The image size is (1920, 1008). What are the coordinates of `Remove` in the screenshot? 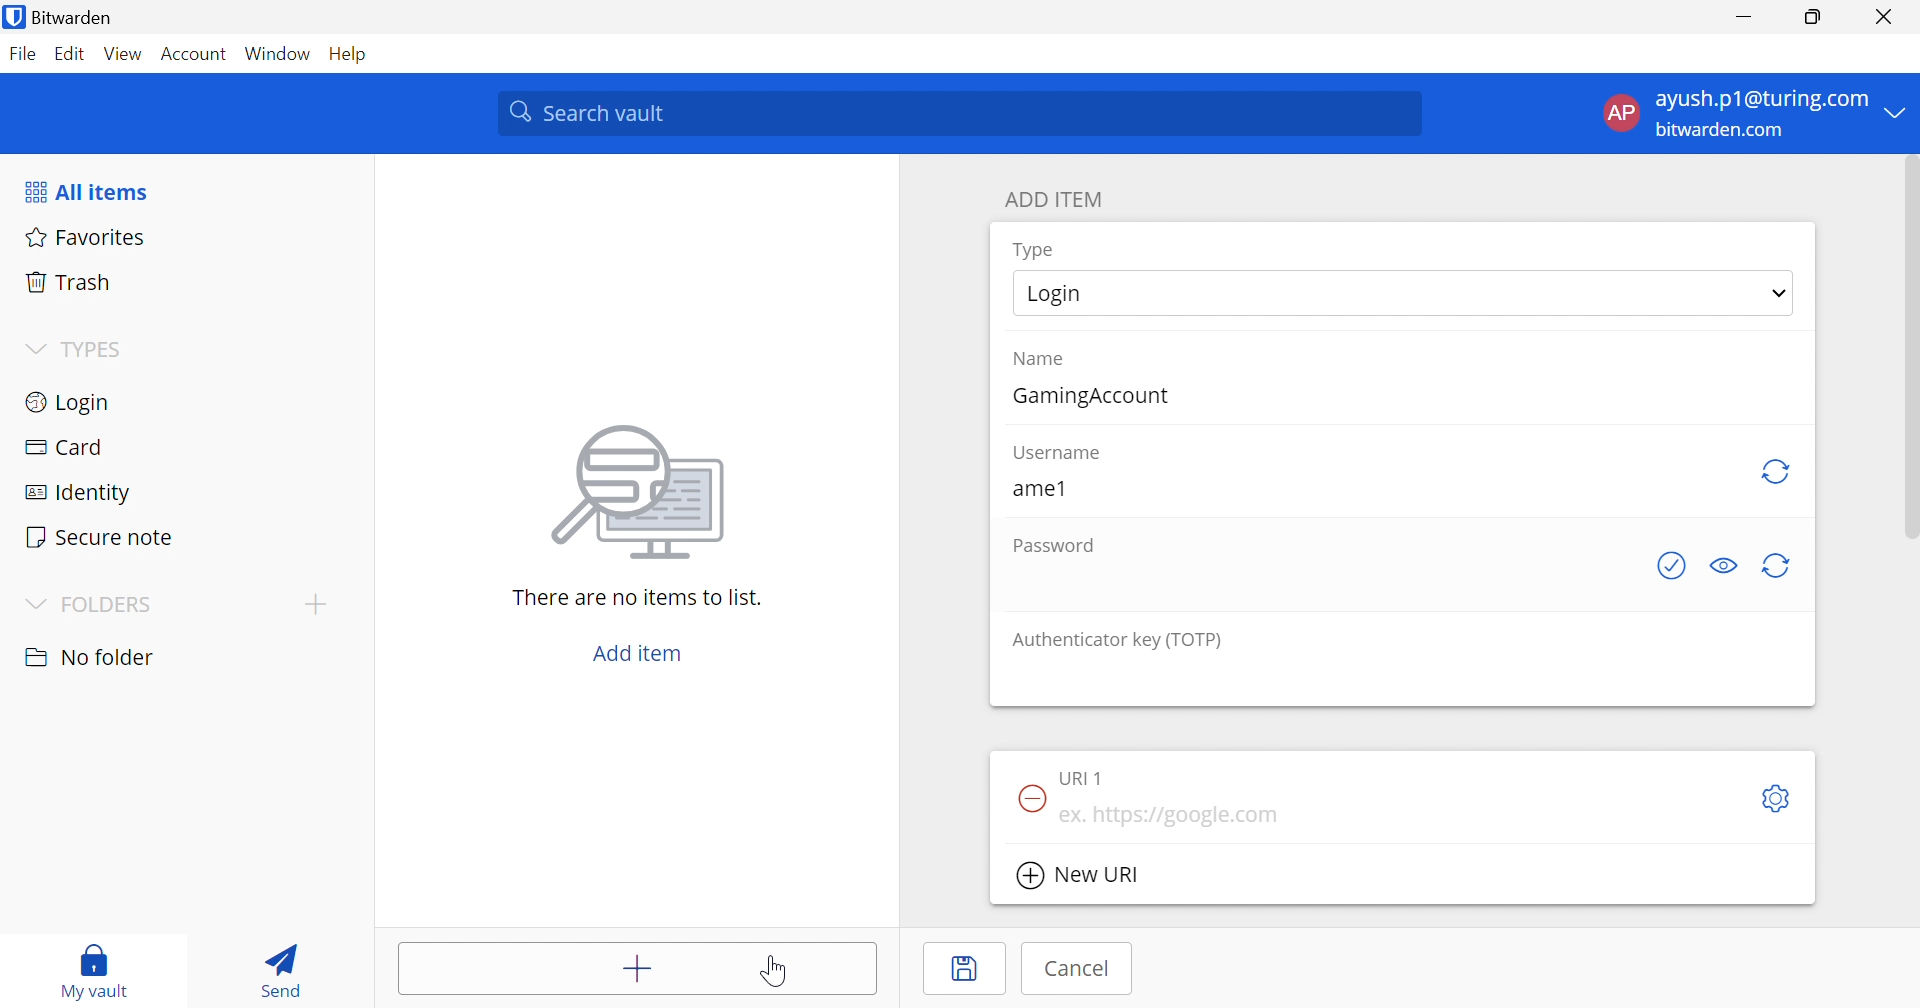 It's located at (1029, 796).